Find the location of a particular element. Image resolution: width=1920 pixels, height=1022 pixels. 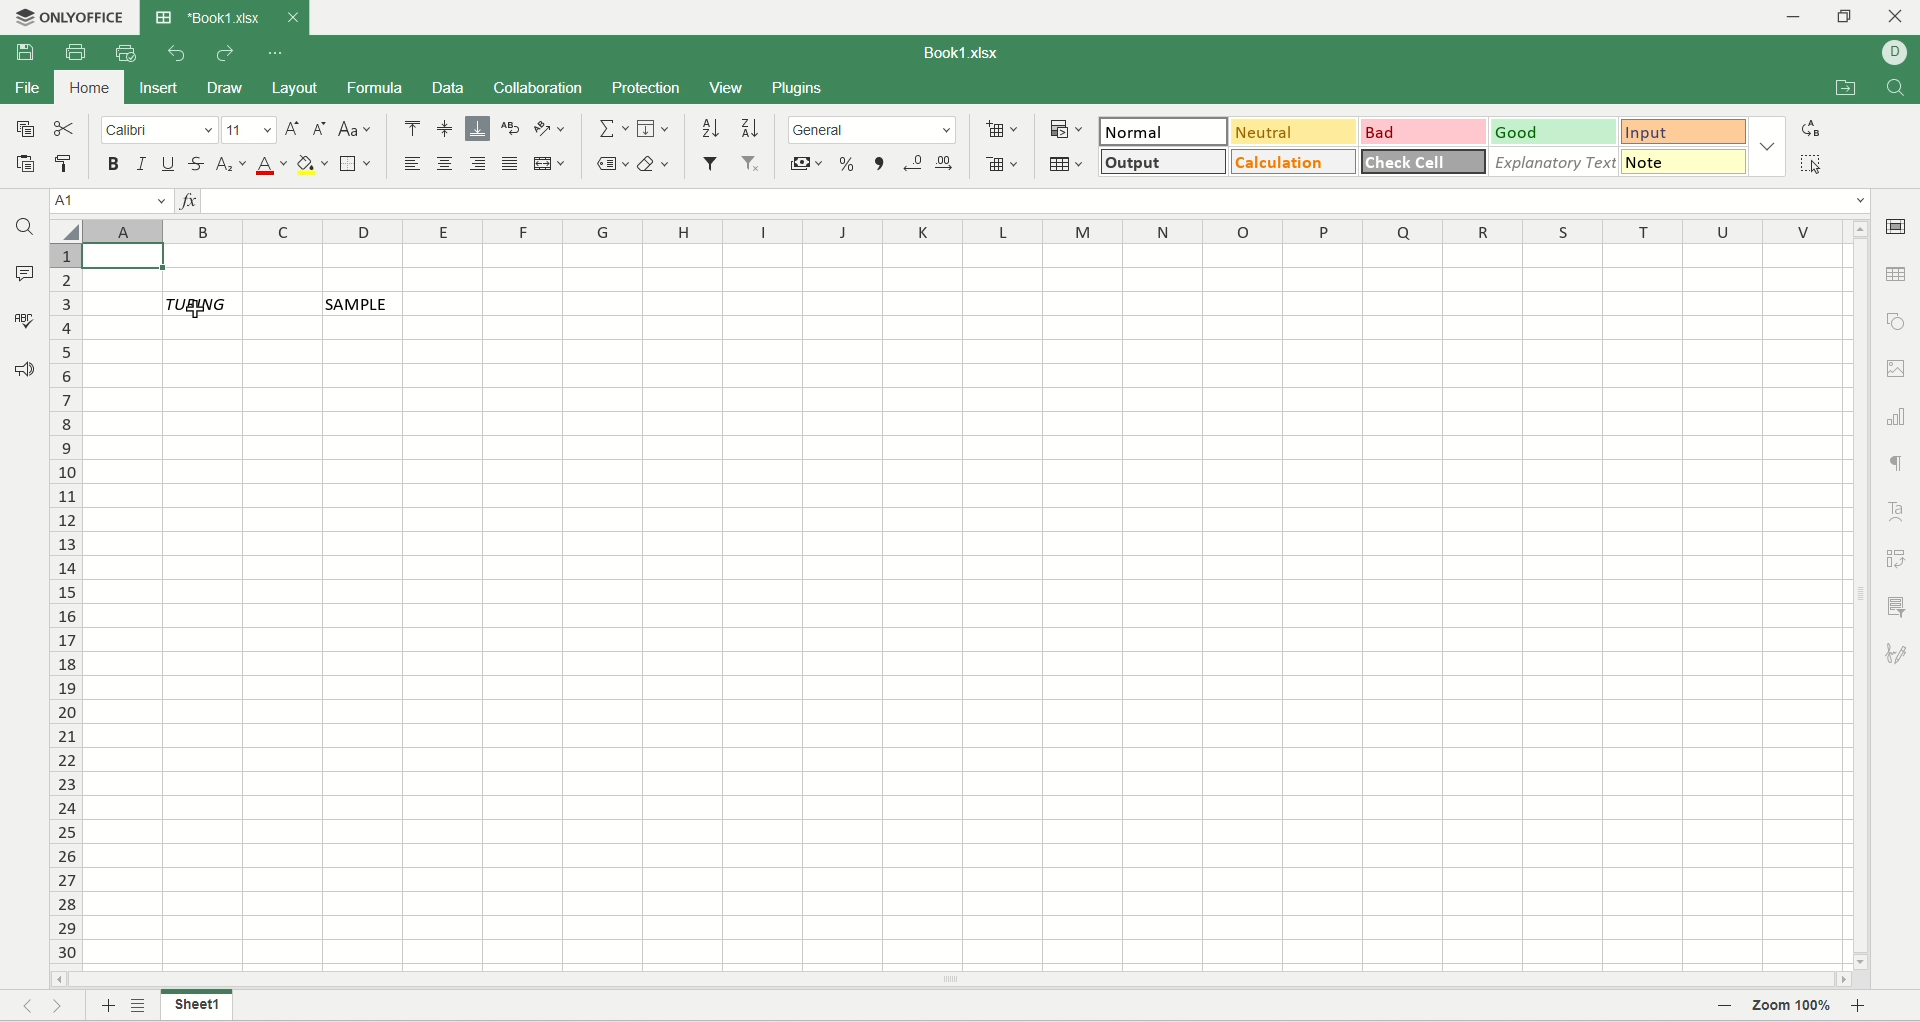

cut is located at coordinates (66, 127).